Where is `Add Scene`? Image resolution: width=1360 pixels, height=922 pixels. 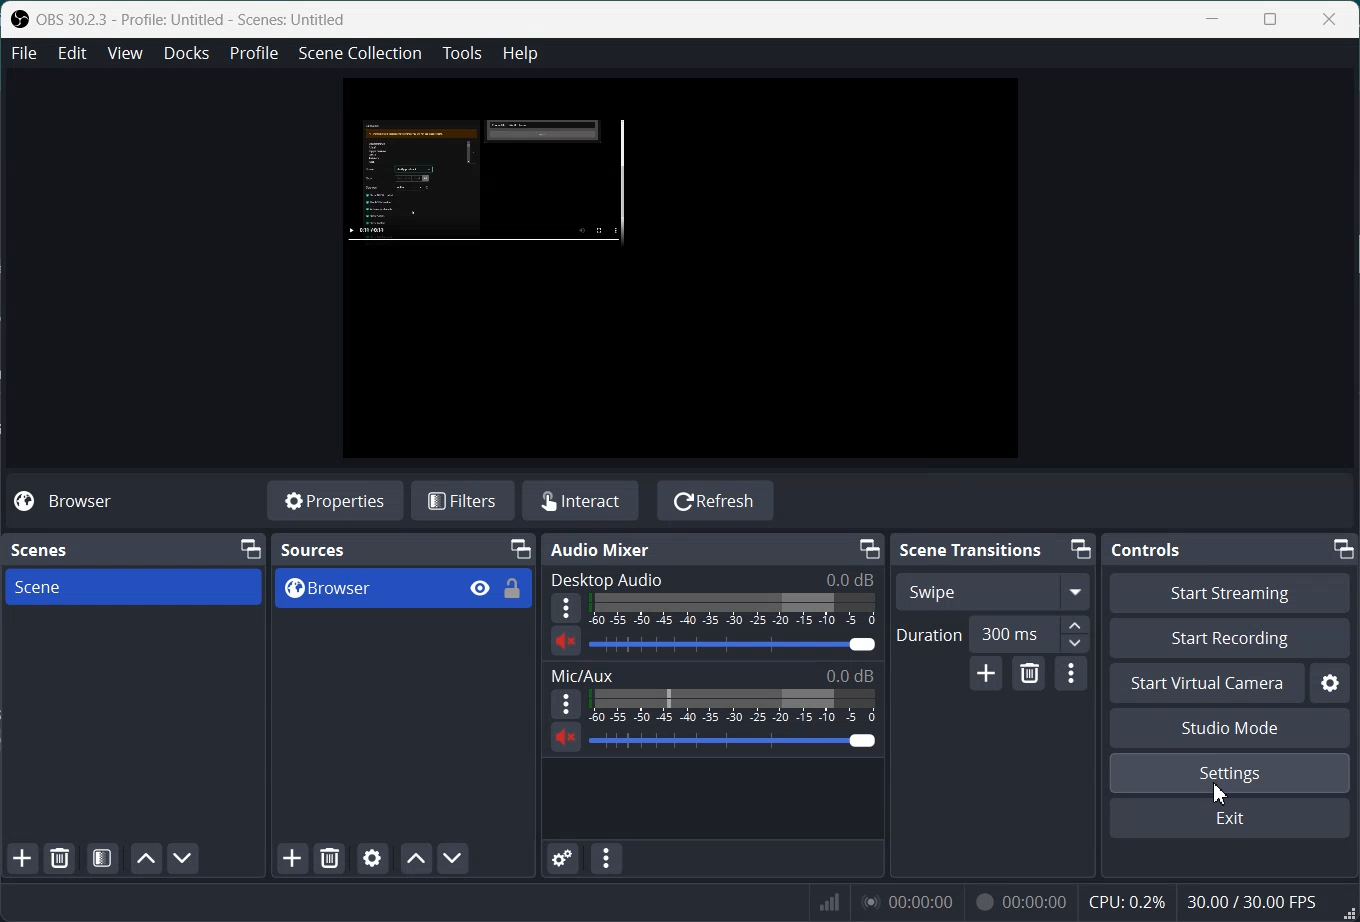 Add Scene is located at coordinates (22, 859).